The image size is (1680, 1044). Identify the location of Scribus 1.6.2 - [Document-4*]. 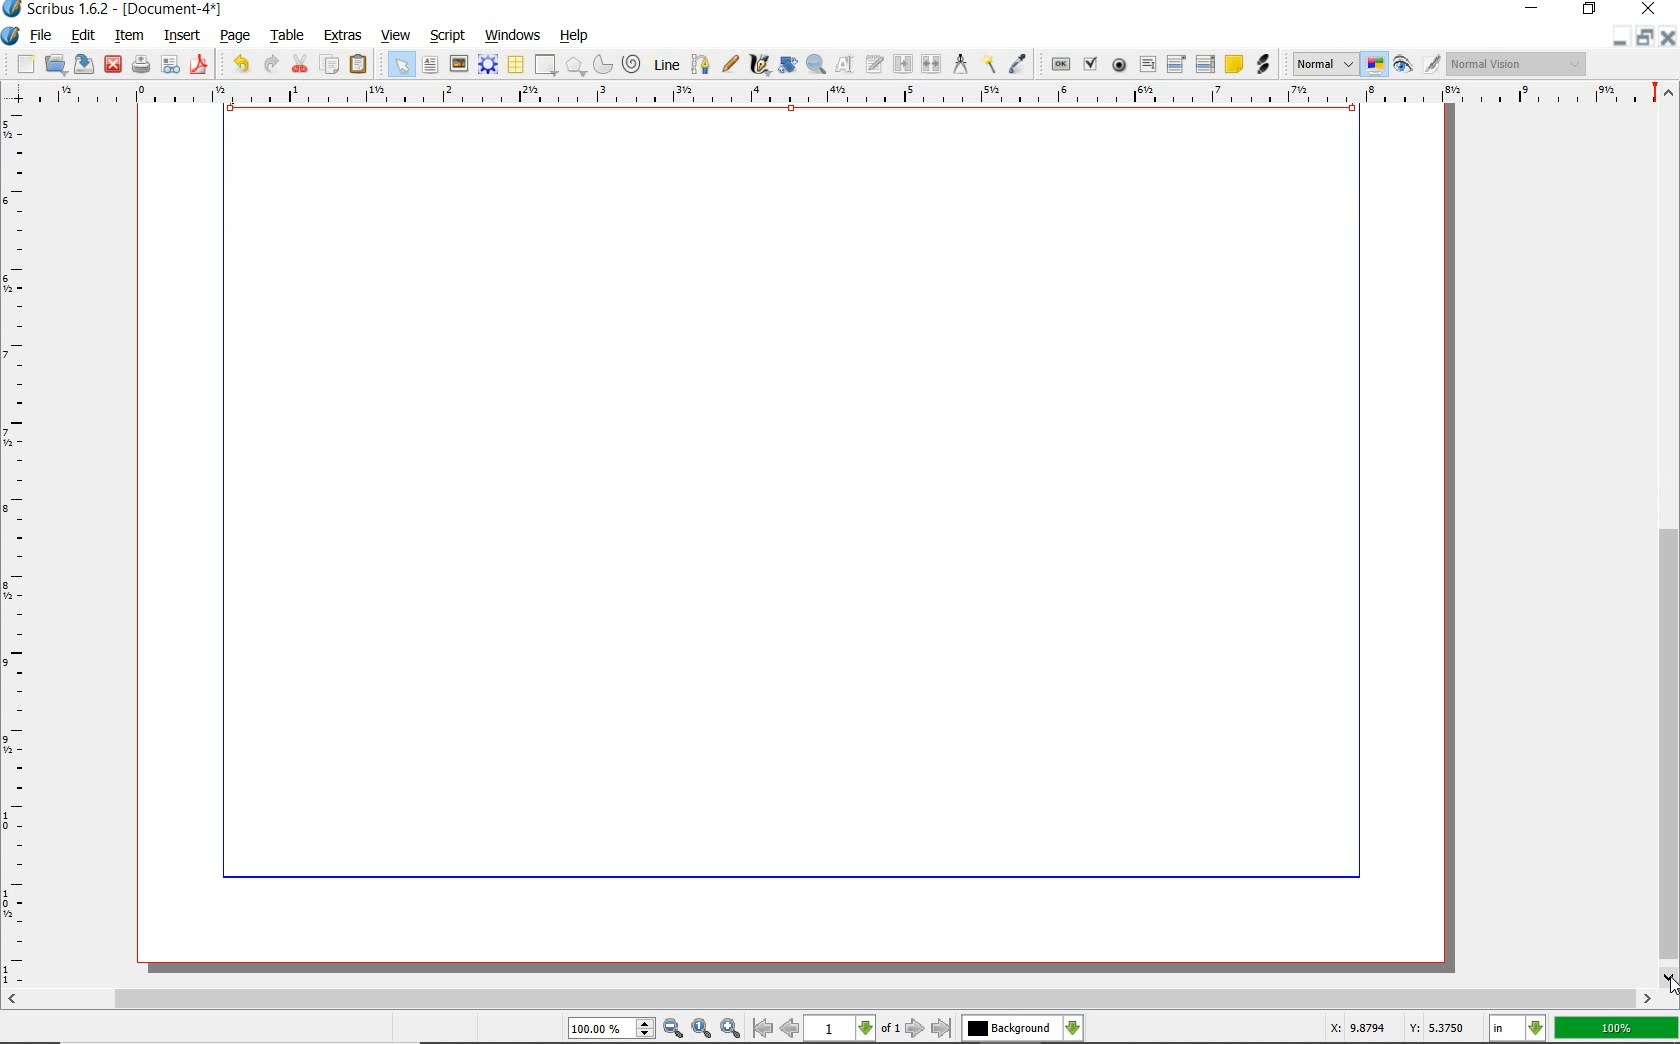
(115, 10).